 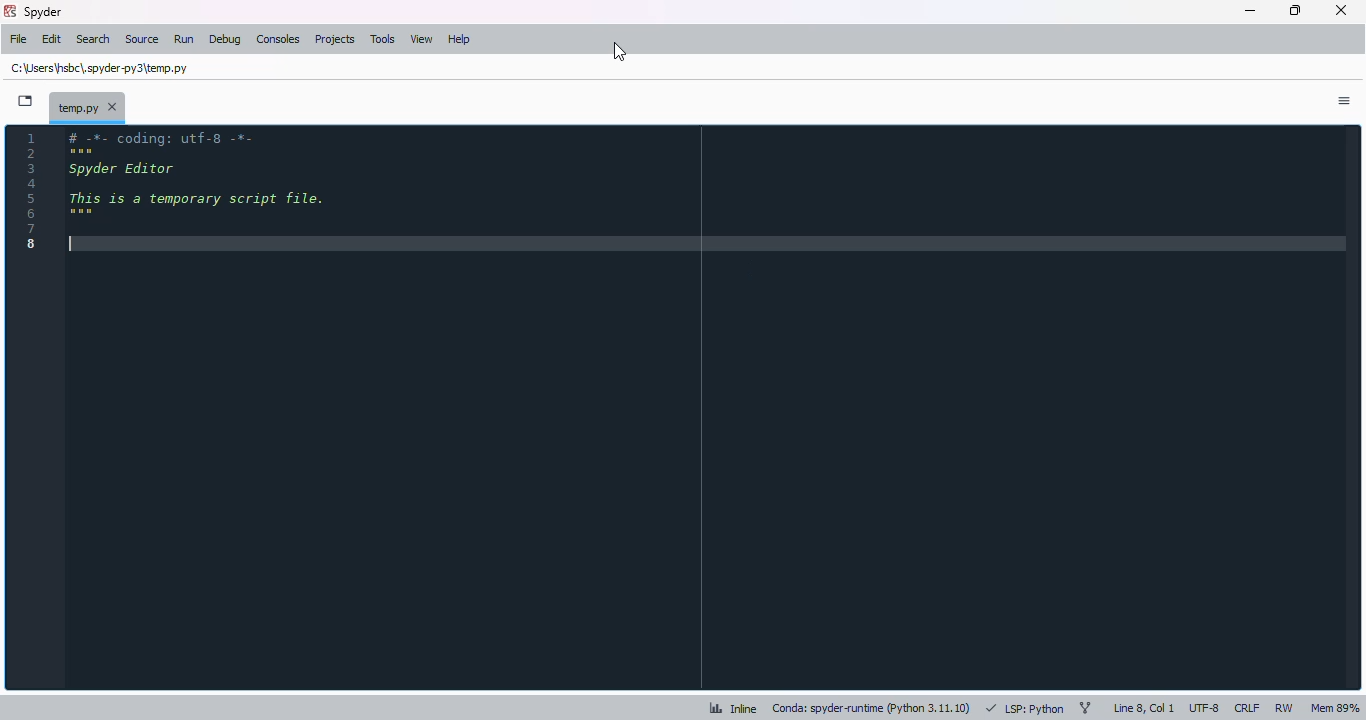 What do you see at coordinates (11, 11) in the screenshot?
I see `logo` at bounding box center [11, 11].